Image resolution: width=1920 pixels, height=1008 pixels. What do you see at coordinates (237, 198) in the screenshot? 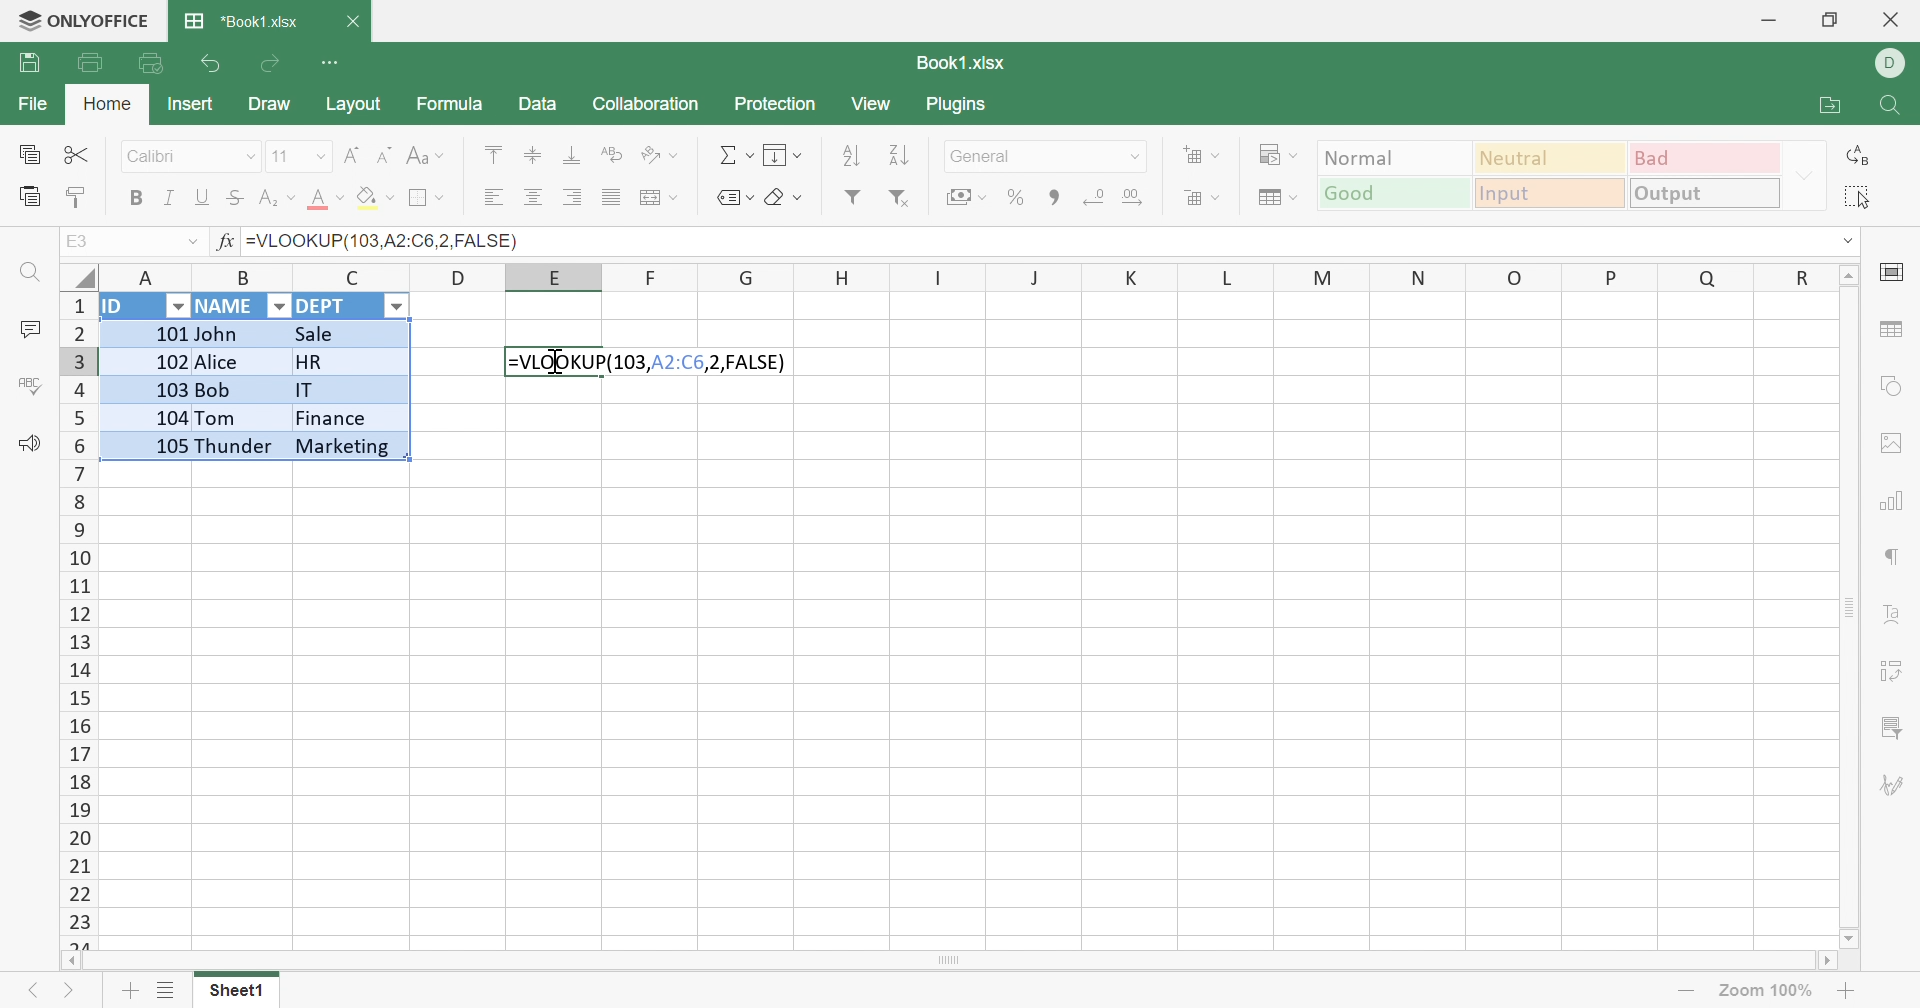
I see `Strikethrough` at bounding box center [237, 198].